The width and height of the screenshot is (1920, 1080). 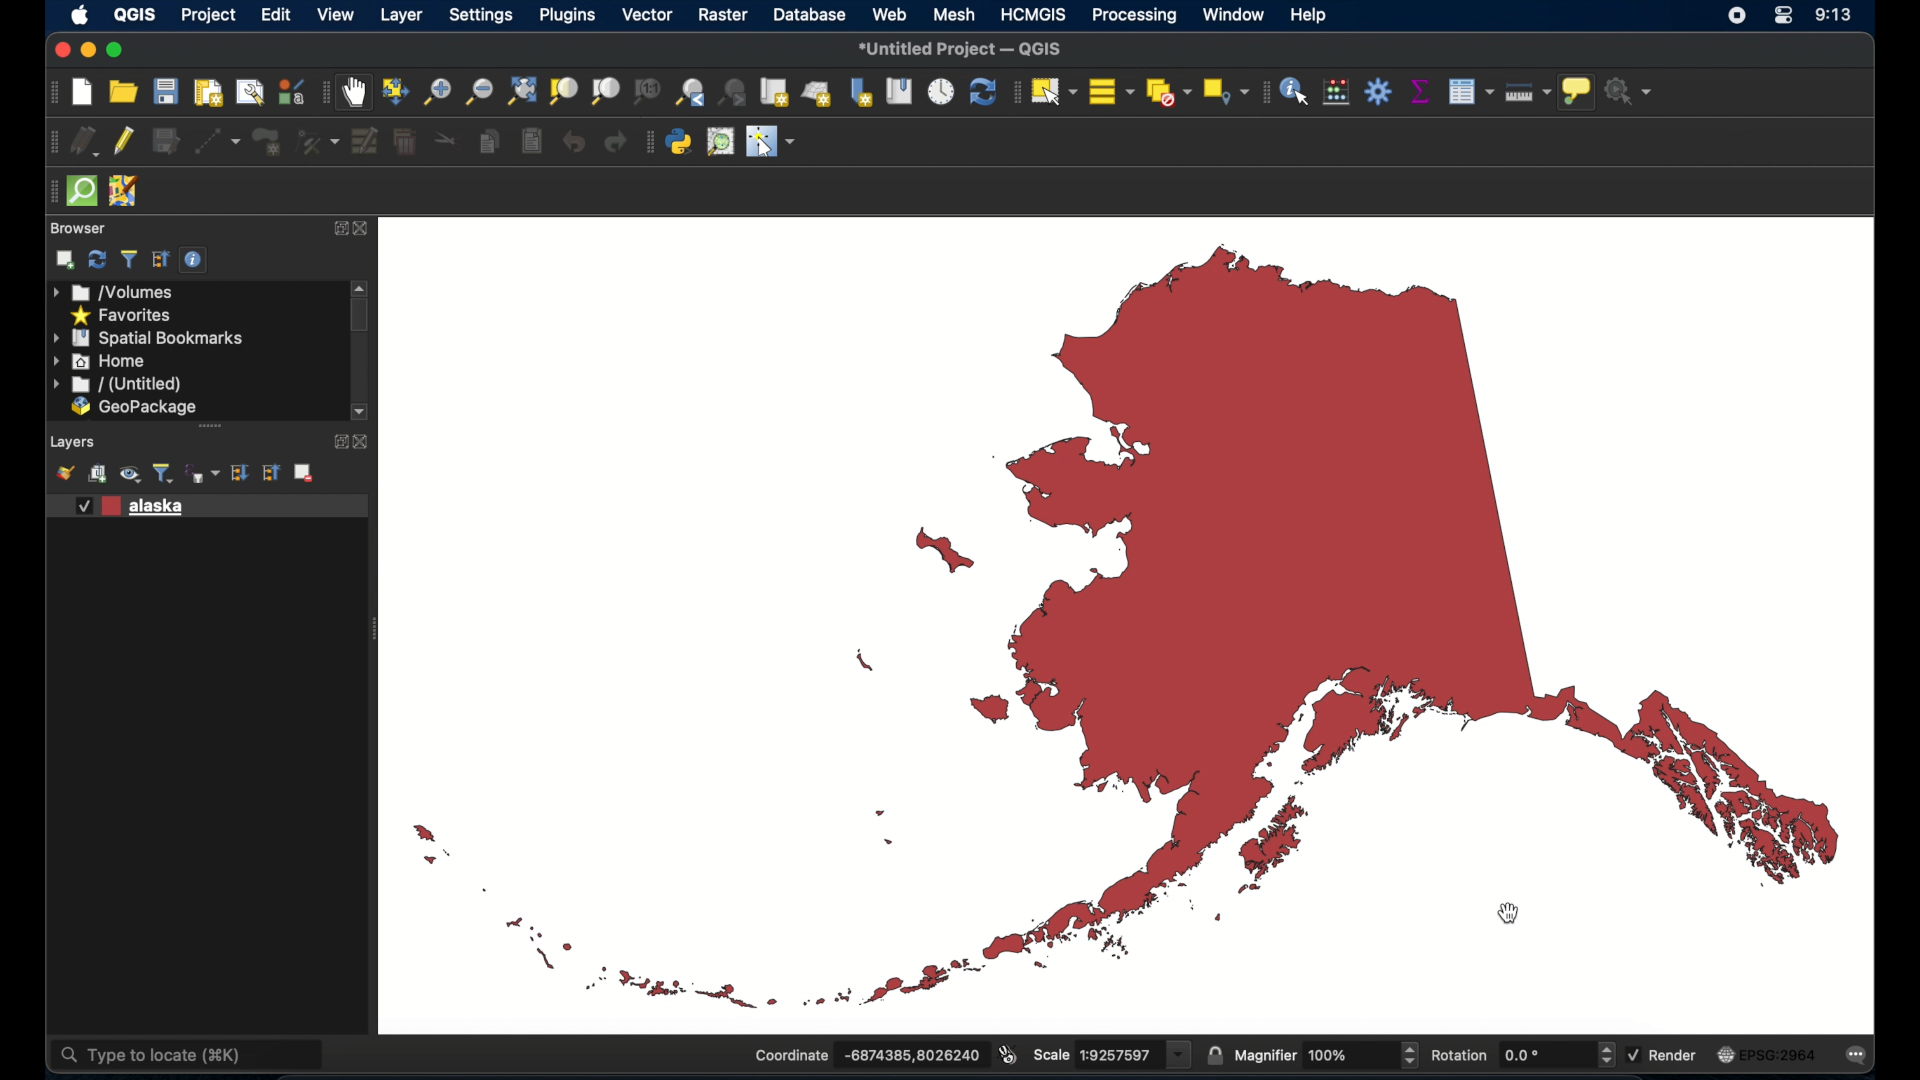 What do you see at coordinates (981, 91) in the screenshot?
I see `refresh` at bounding box center [981, 91].